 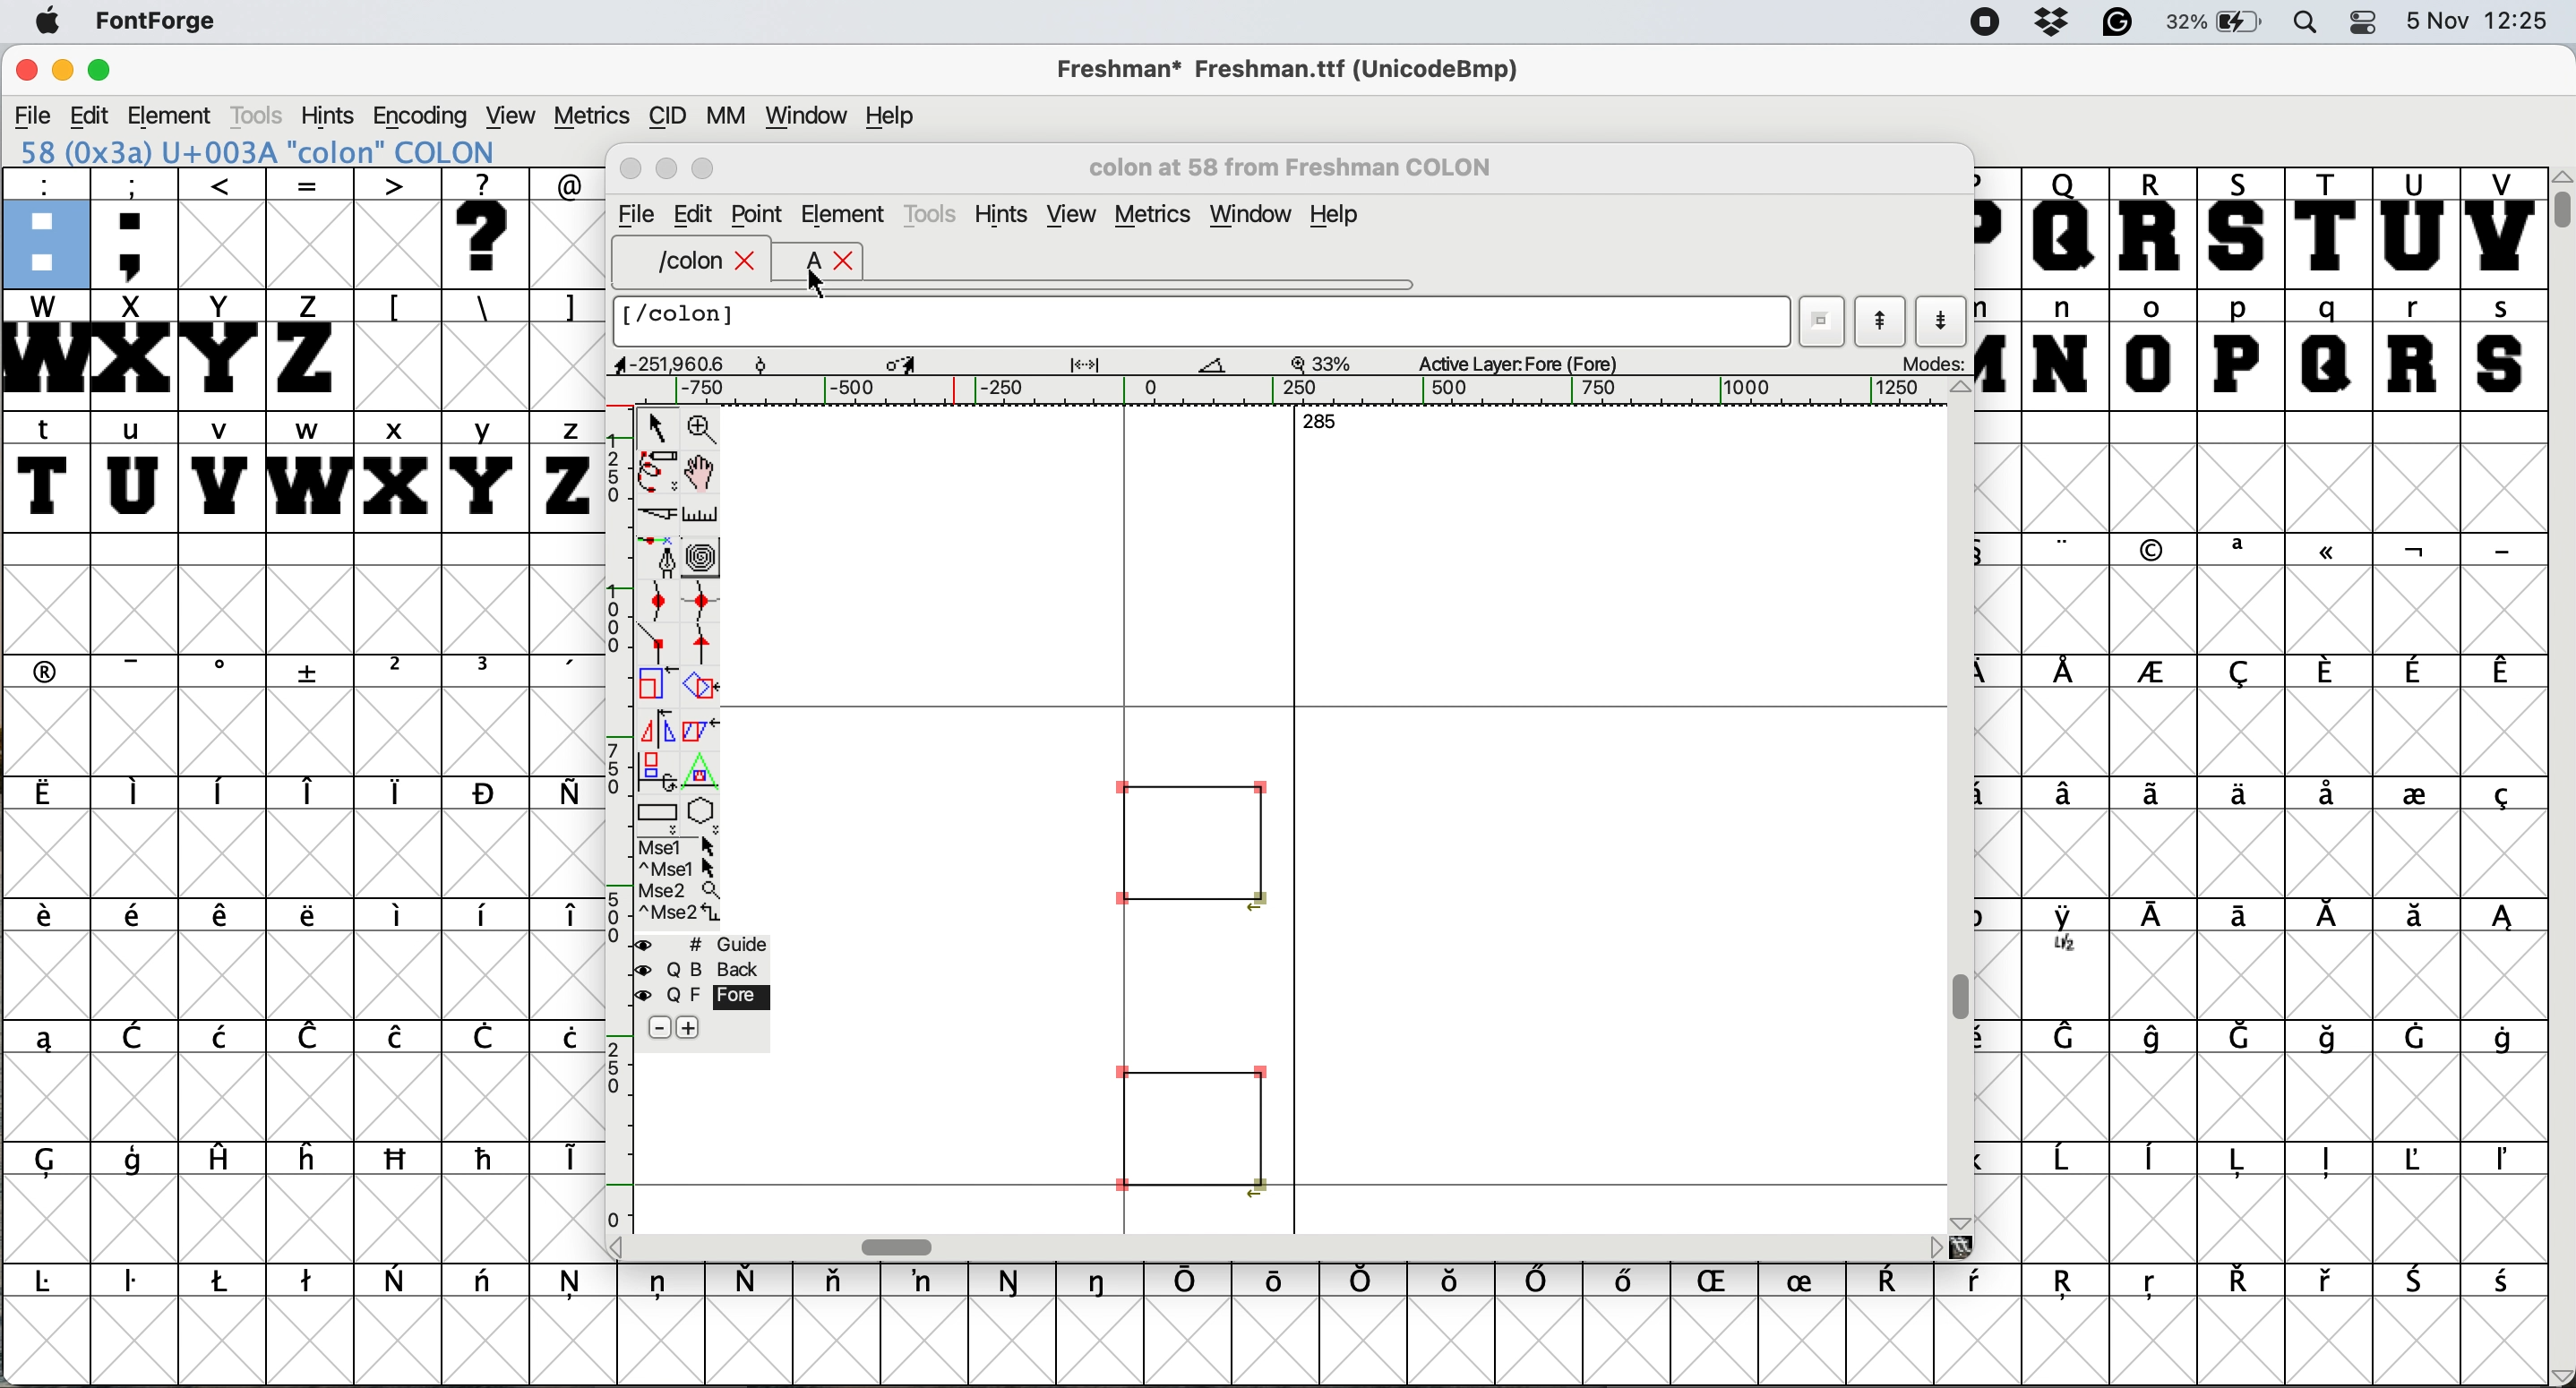 I want to click on flip the selection, so click(x=655, y=721).